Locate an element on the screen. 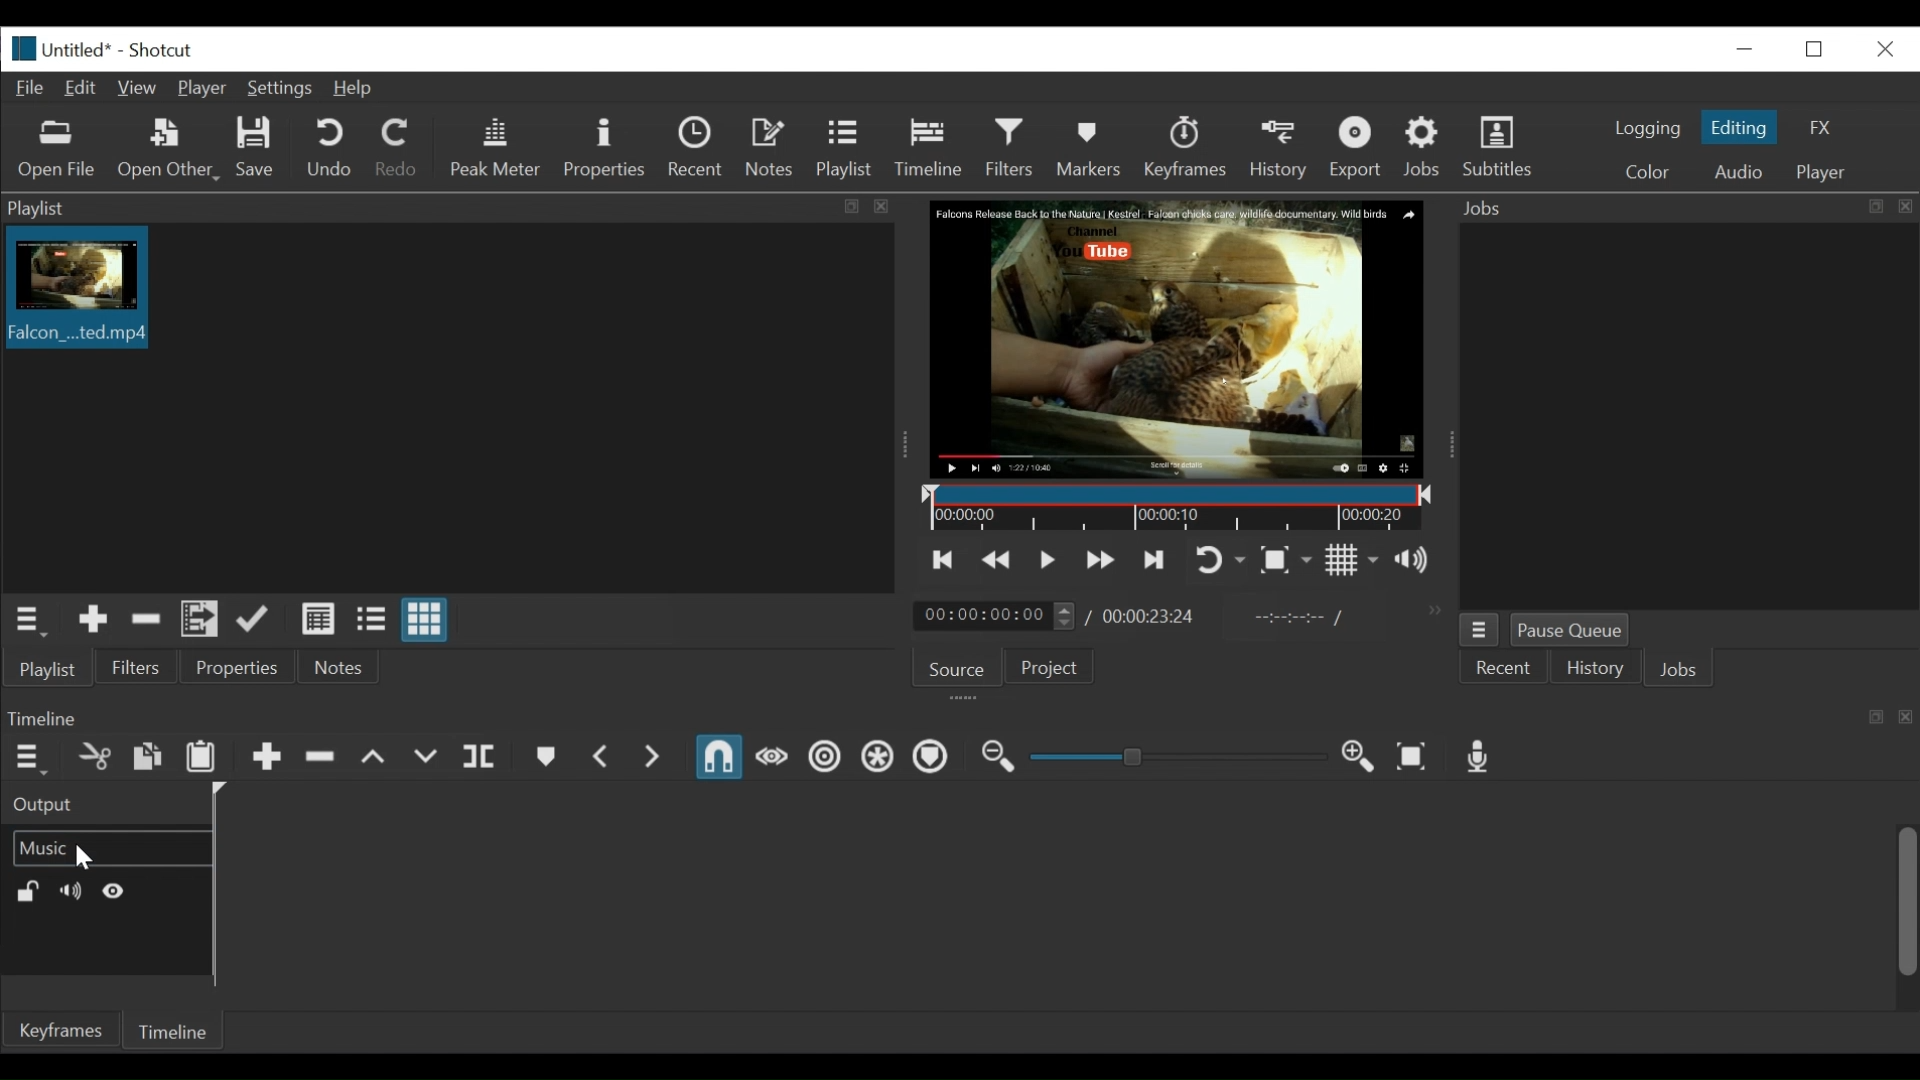 This screenshot has width=1920, height=1080. Player is located at coordinates (1821, 171).